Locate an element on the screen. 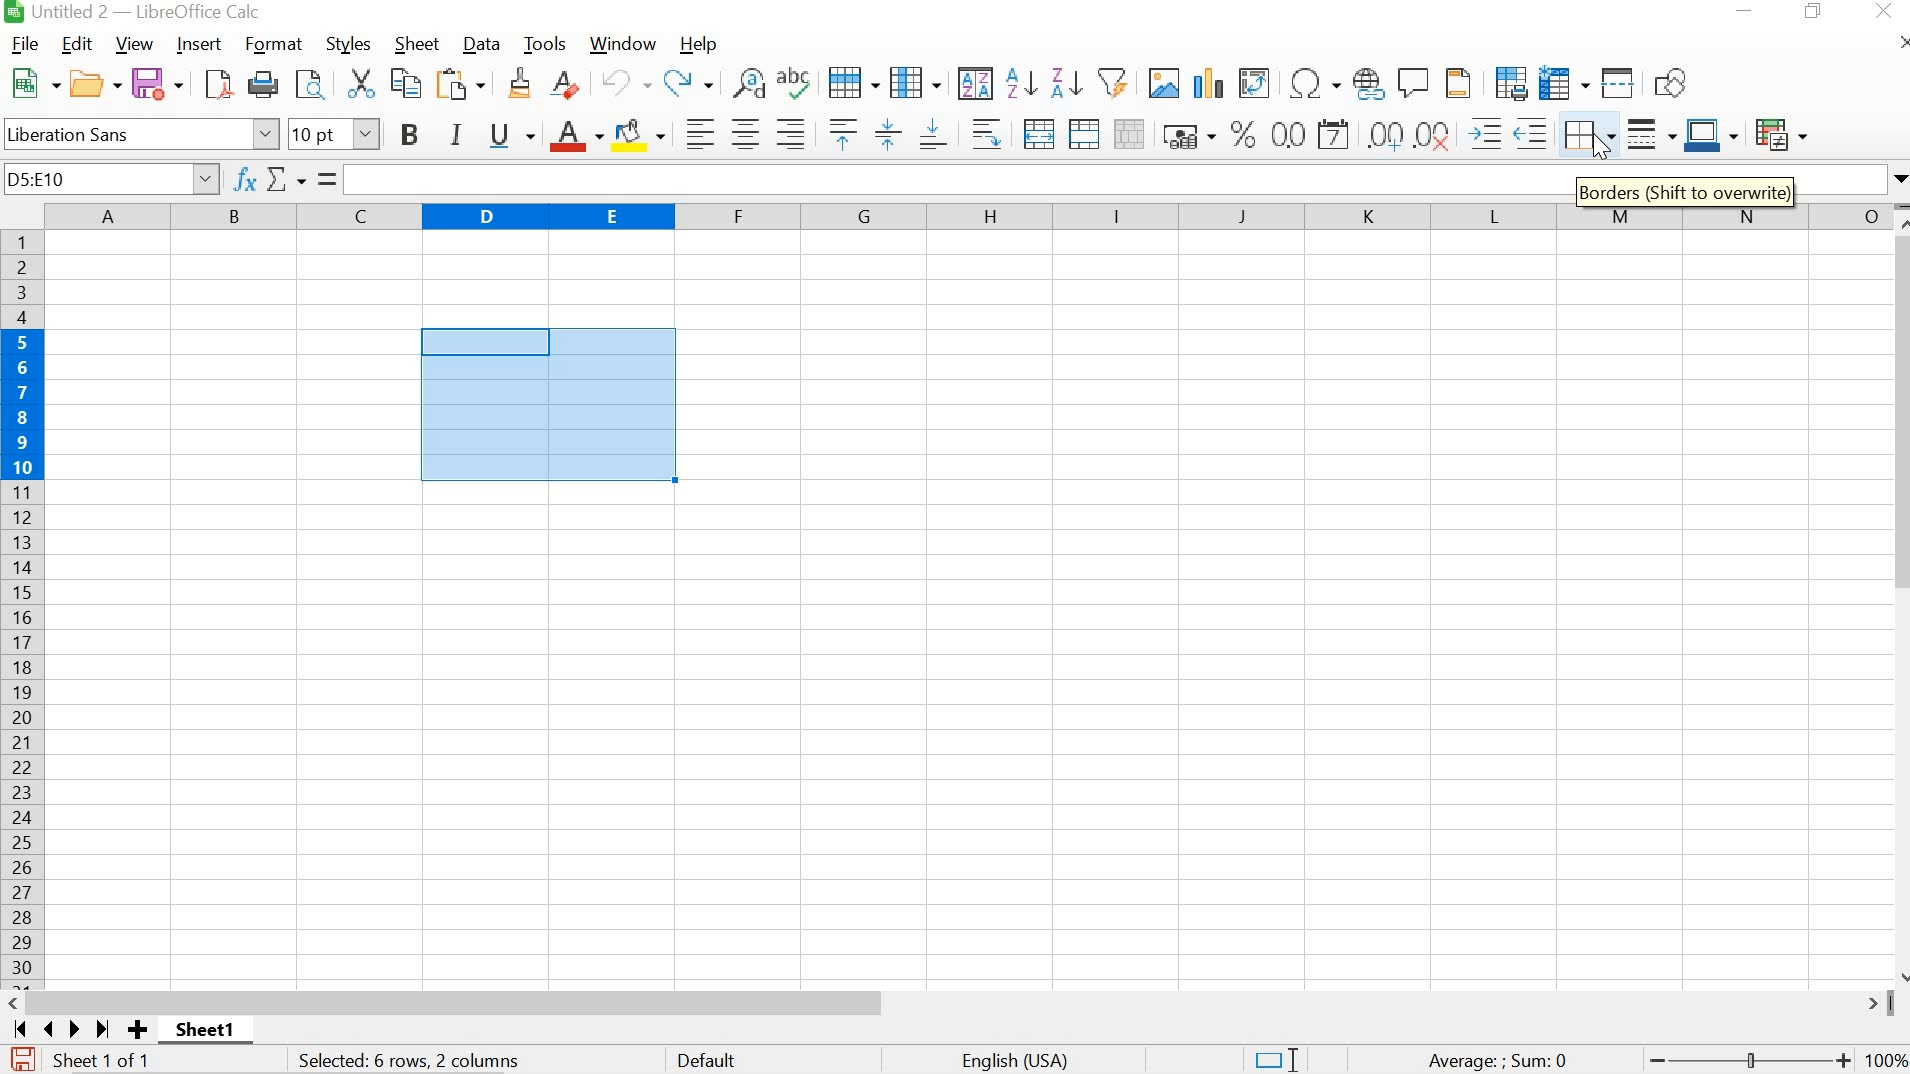 The height and width of the screenshot is (1074, 1910). rows is located at coordinates (21, 610).